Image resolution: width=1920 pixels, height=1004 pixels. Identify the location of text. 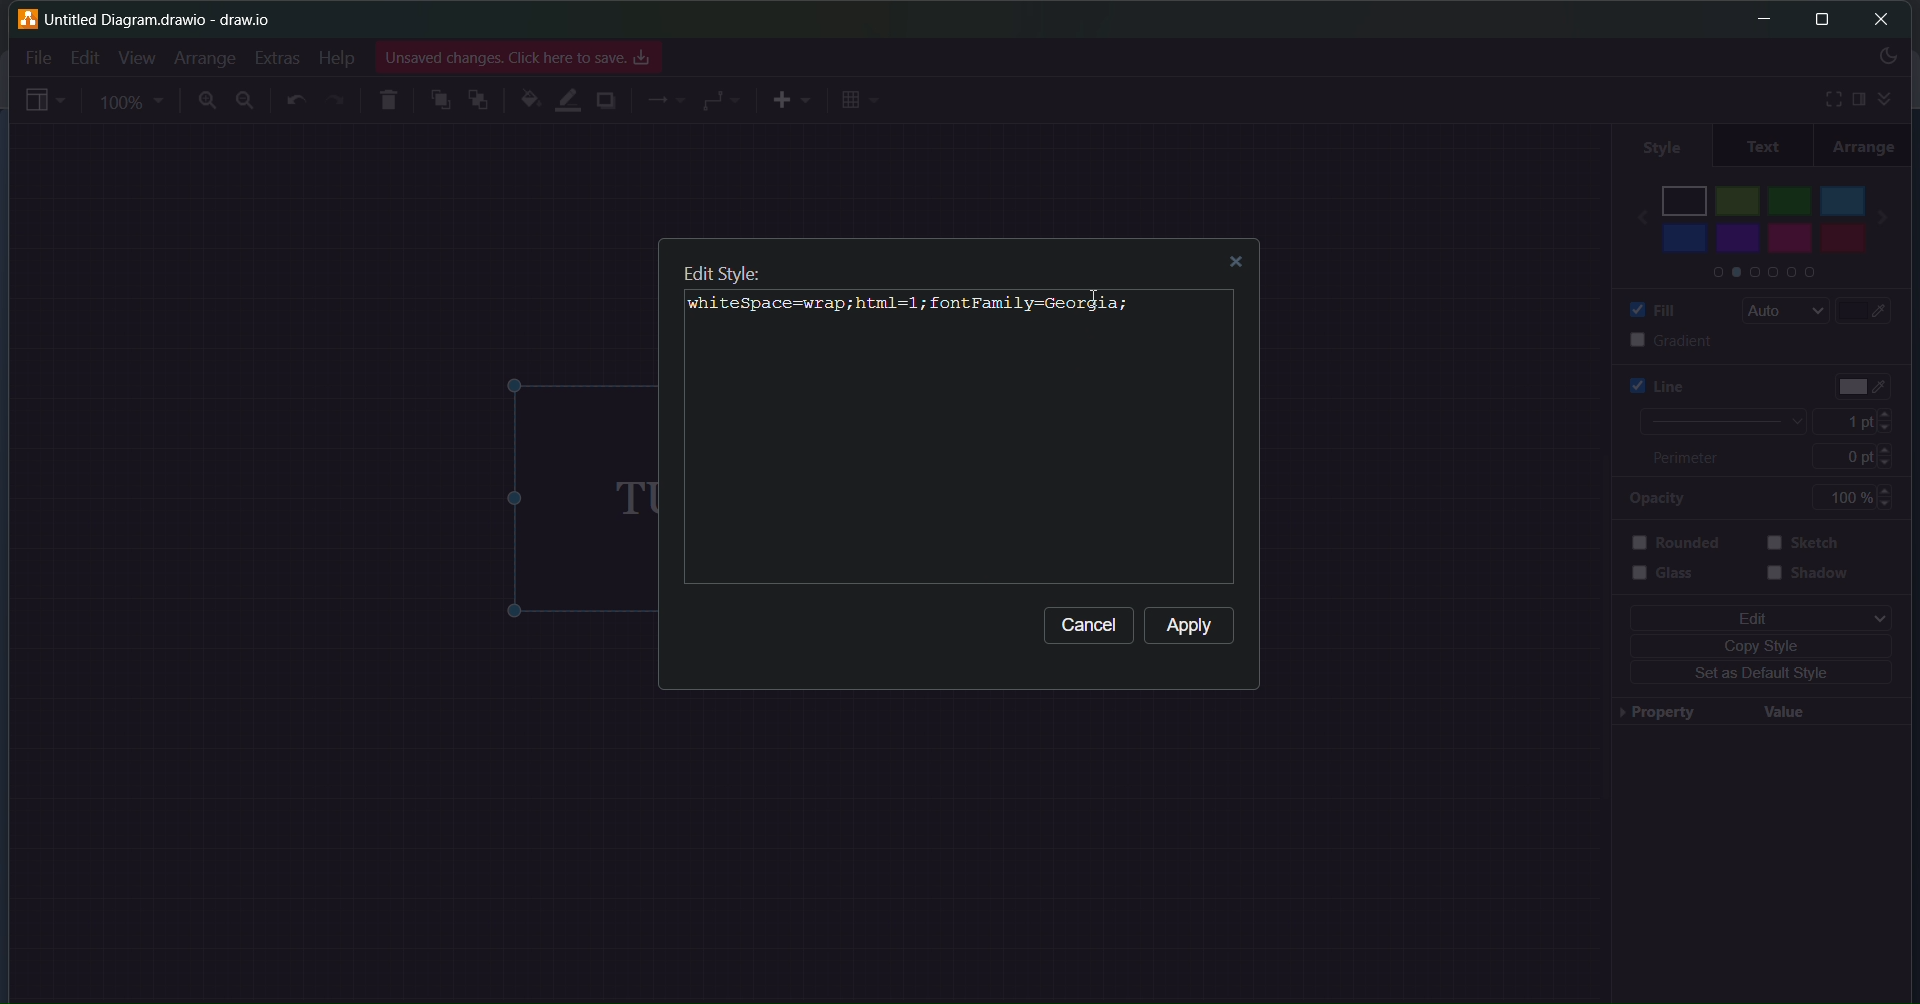
(1762, 146).